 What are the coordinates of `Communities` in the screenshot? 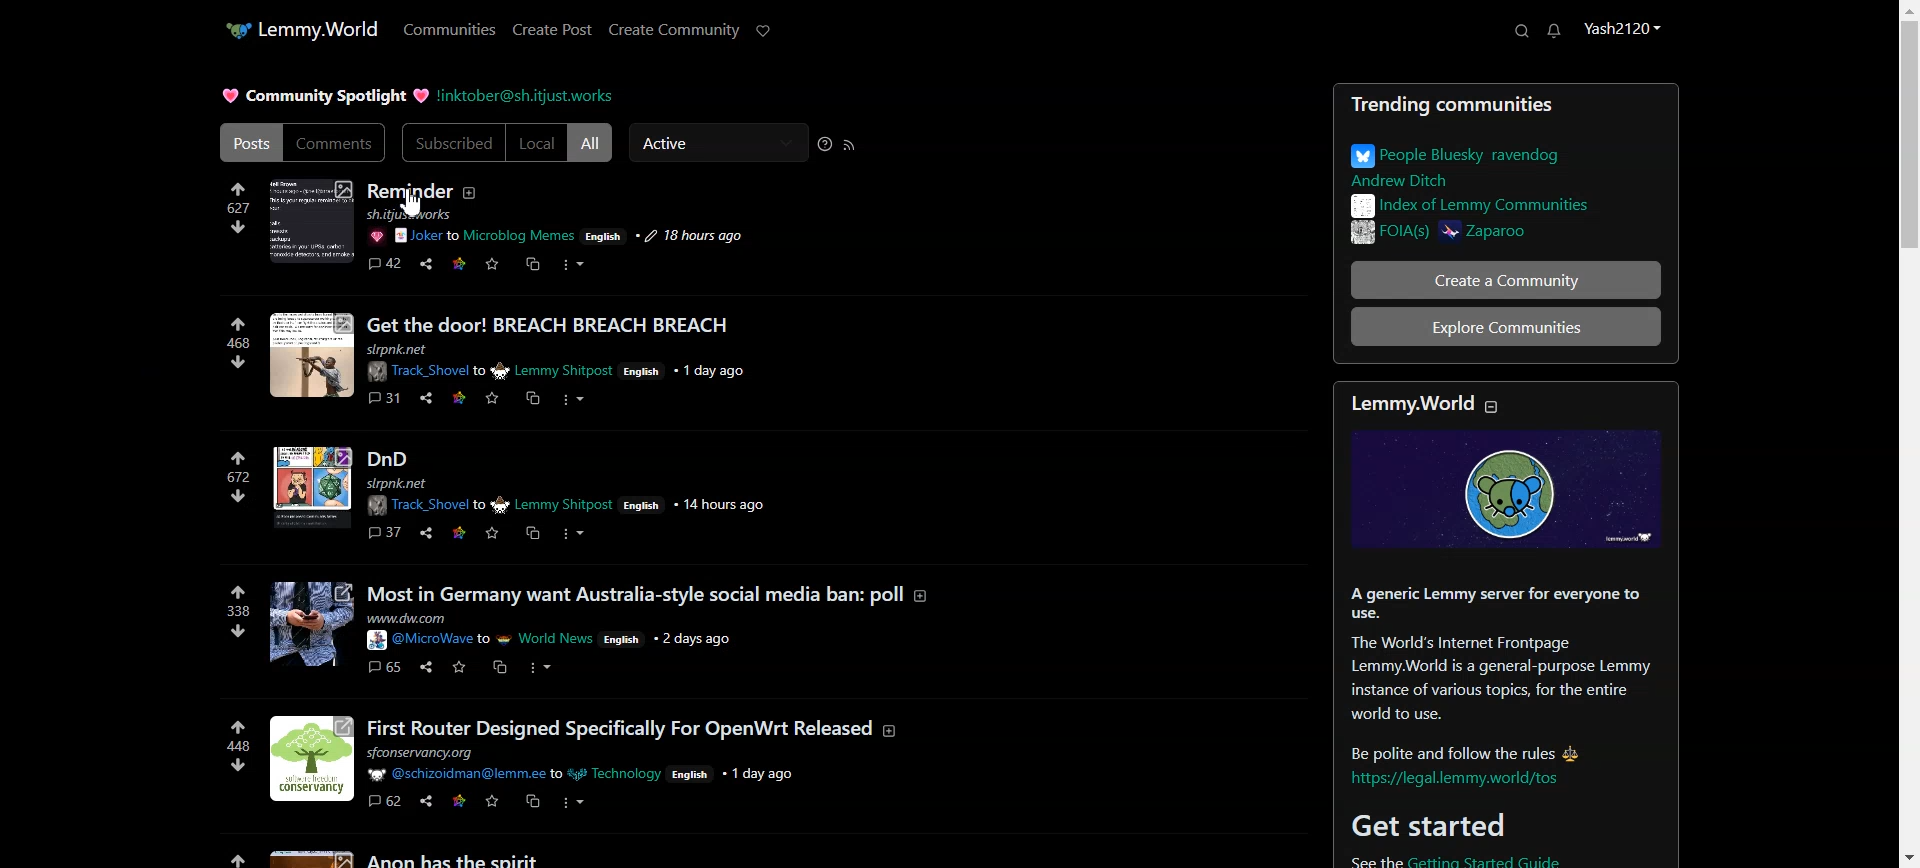 It's located at (450, 28).